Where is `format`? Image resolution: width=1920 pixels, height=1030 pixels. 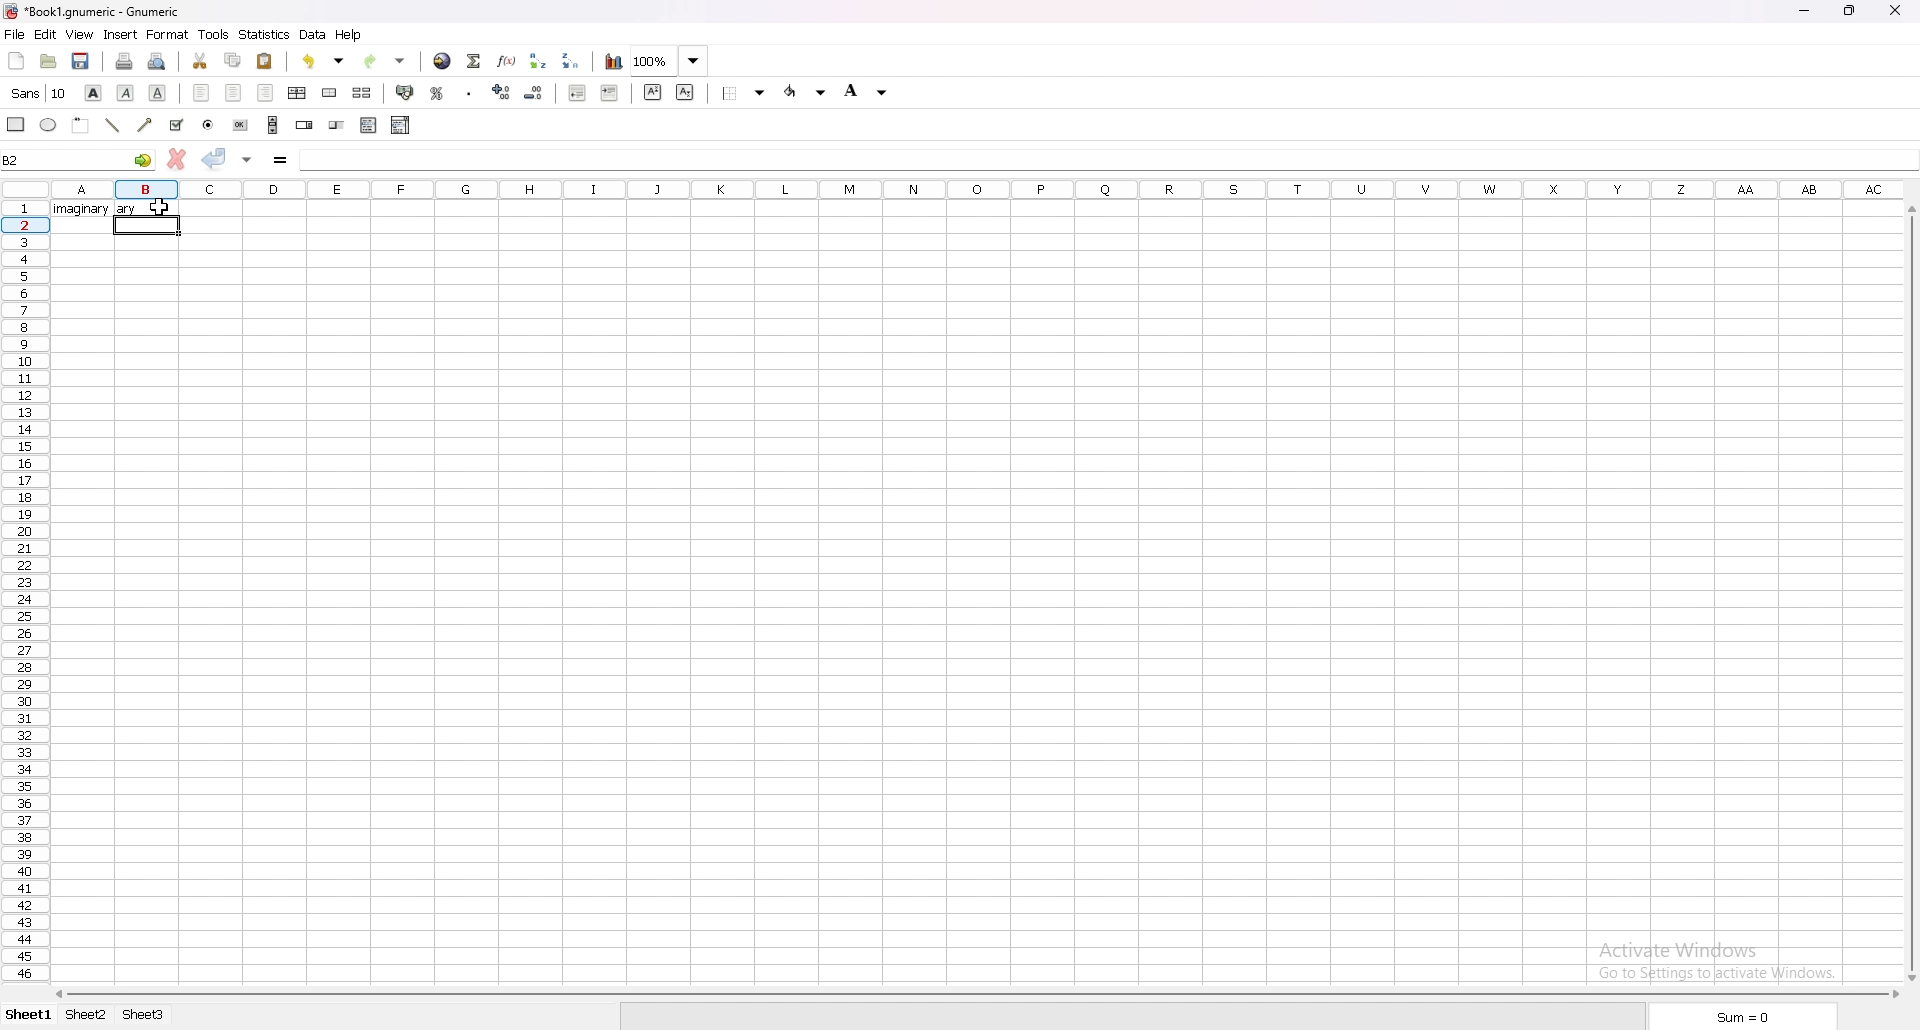
format is located at coordinates (168, 34).